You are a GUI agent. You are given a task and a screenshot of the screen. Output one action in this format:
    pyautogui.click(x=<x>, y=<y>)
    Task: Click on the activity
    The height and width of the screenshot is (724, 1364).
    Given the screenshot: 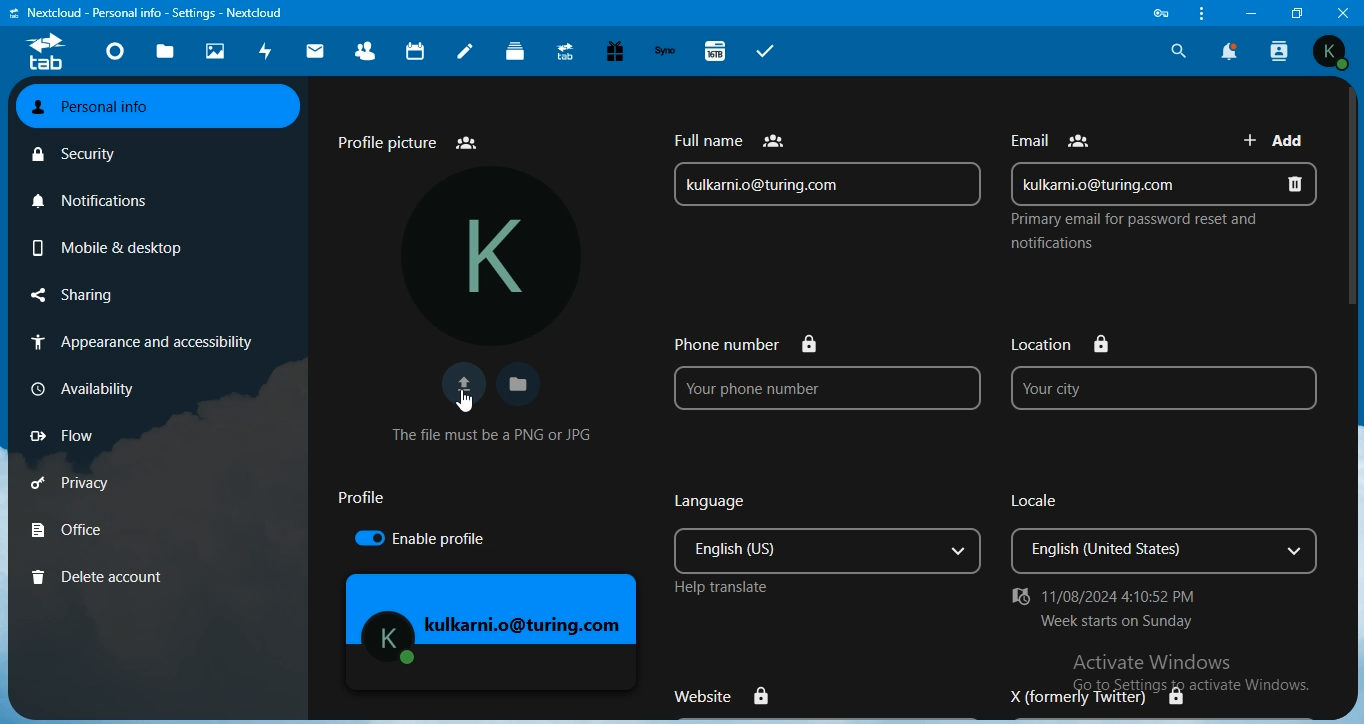 What is the action you would take?
    pyautogui.click(x=264, y=52)
    